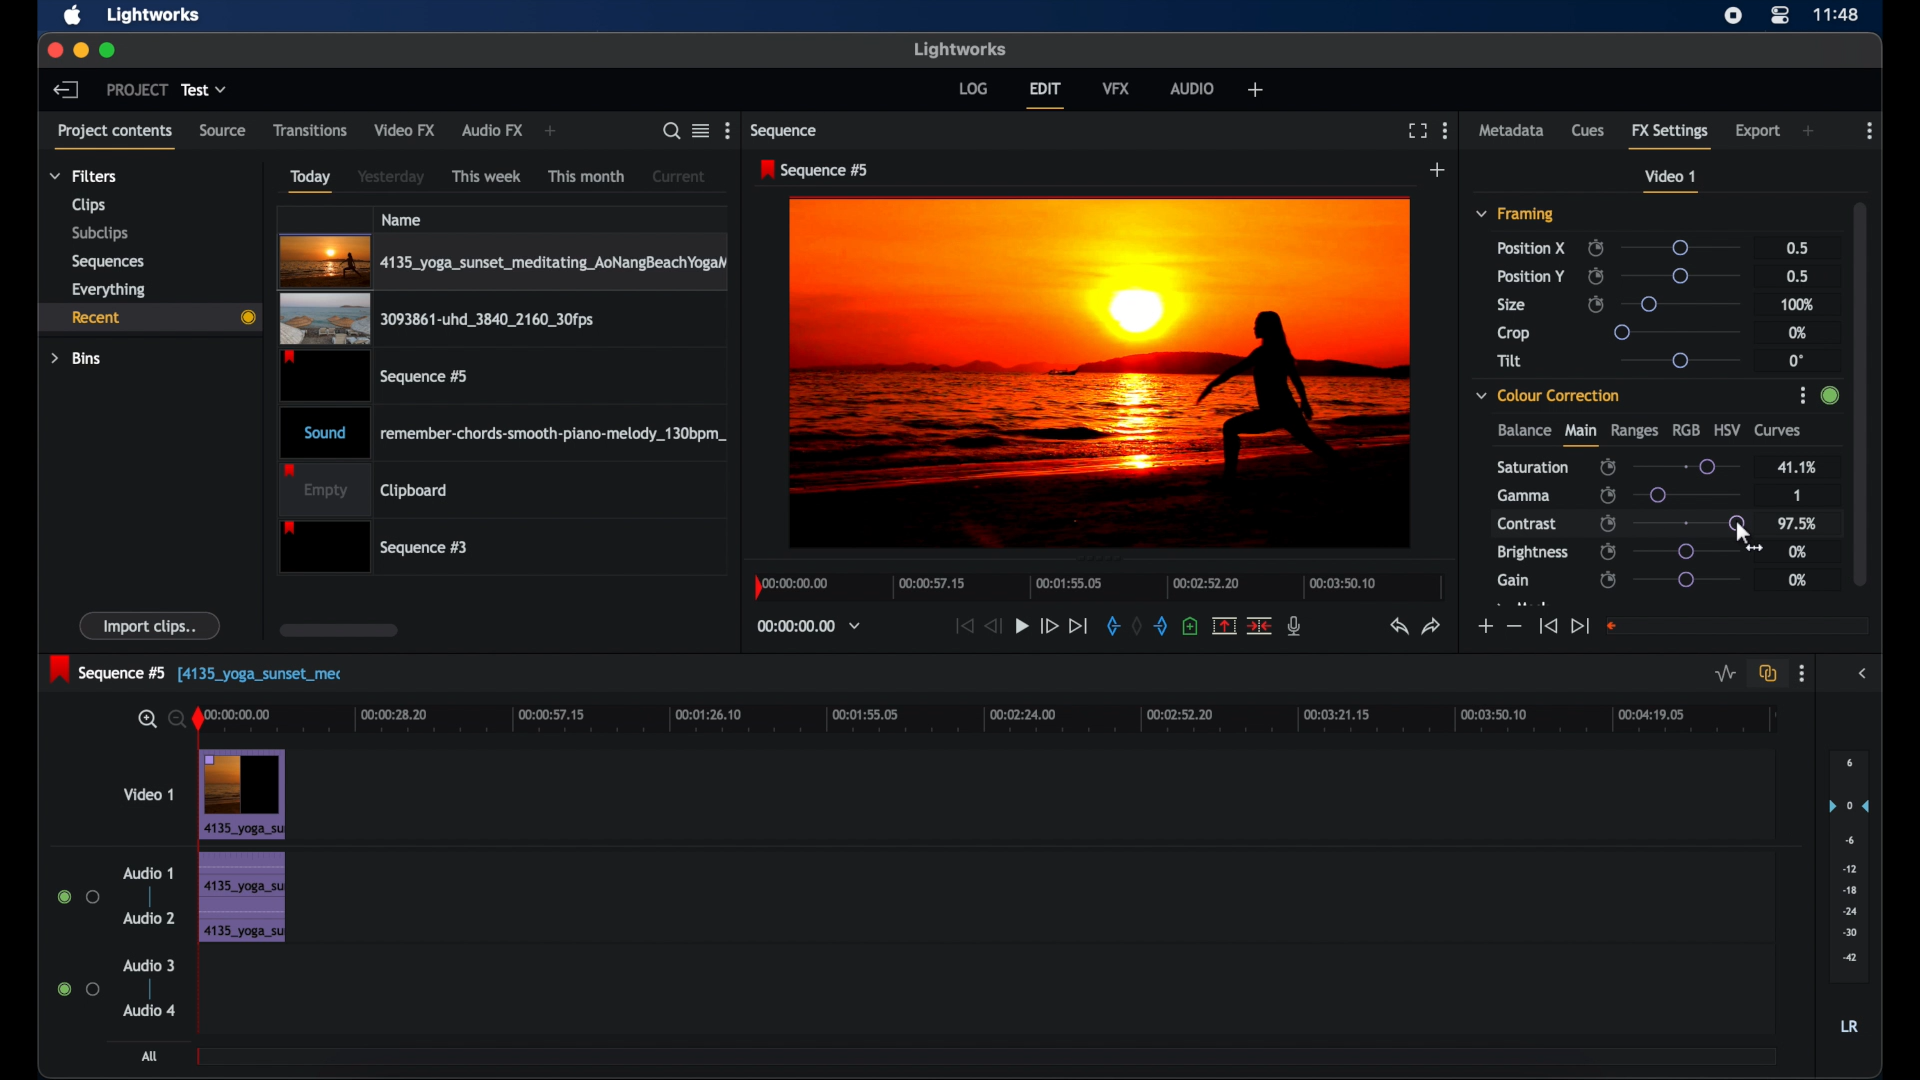  Describe the element at coordinates (242, 794) in the screenshot. I see `video` at that location.